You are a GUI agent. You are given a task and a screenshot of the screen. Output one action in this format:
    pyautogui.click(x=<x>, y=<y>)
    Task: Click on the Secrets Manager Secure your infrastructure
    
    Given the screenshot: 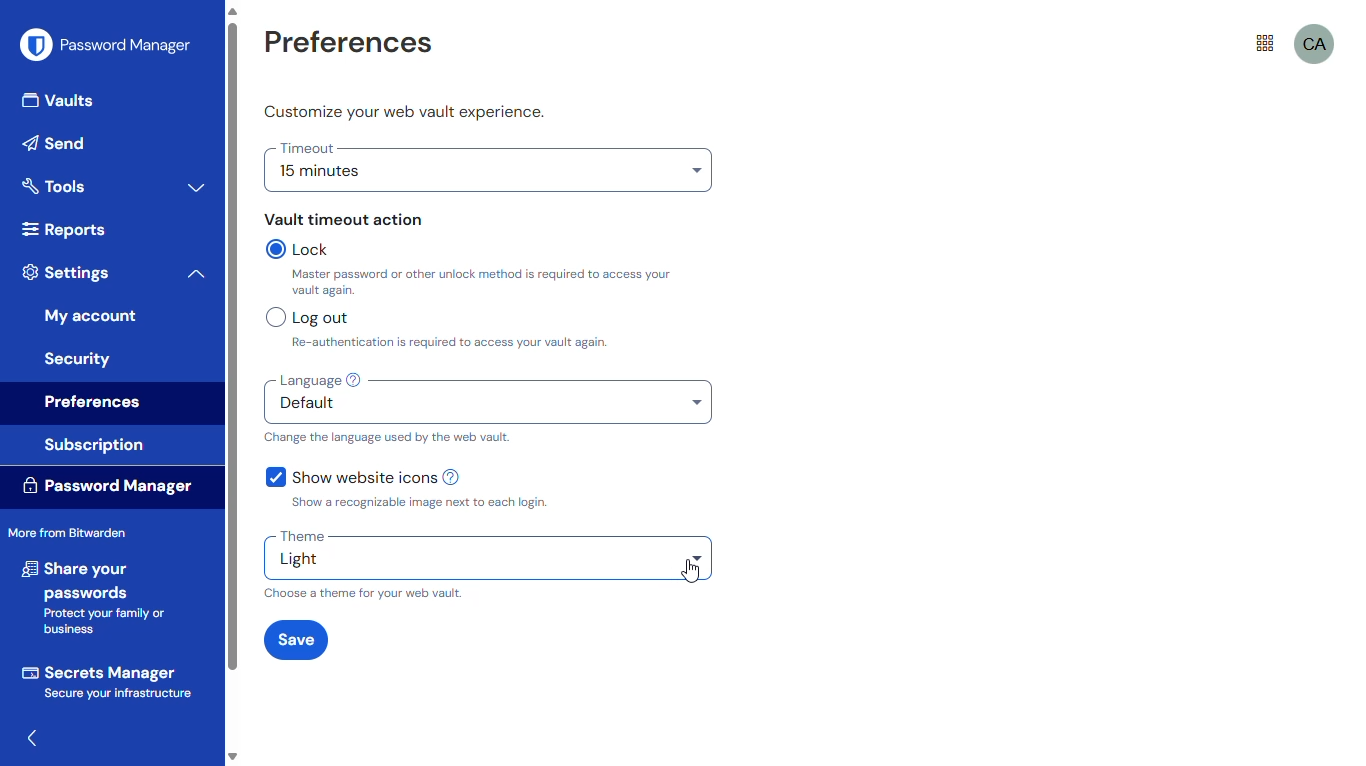 What is the action you would take?
    pyautogui.click(x=108, y=681)
    